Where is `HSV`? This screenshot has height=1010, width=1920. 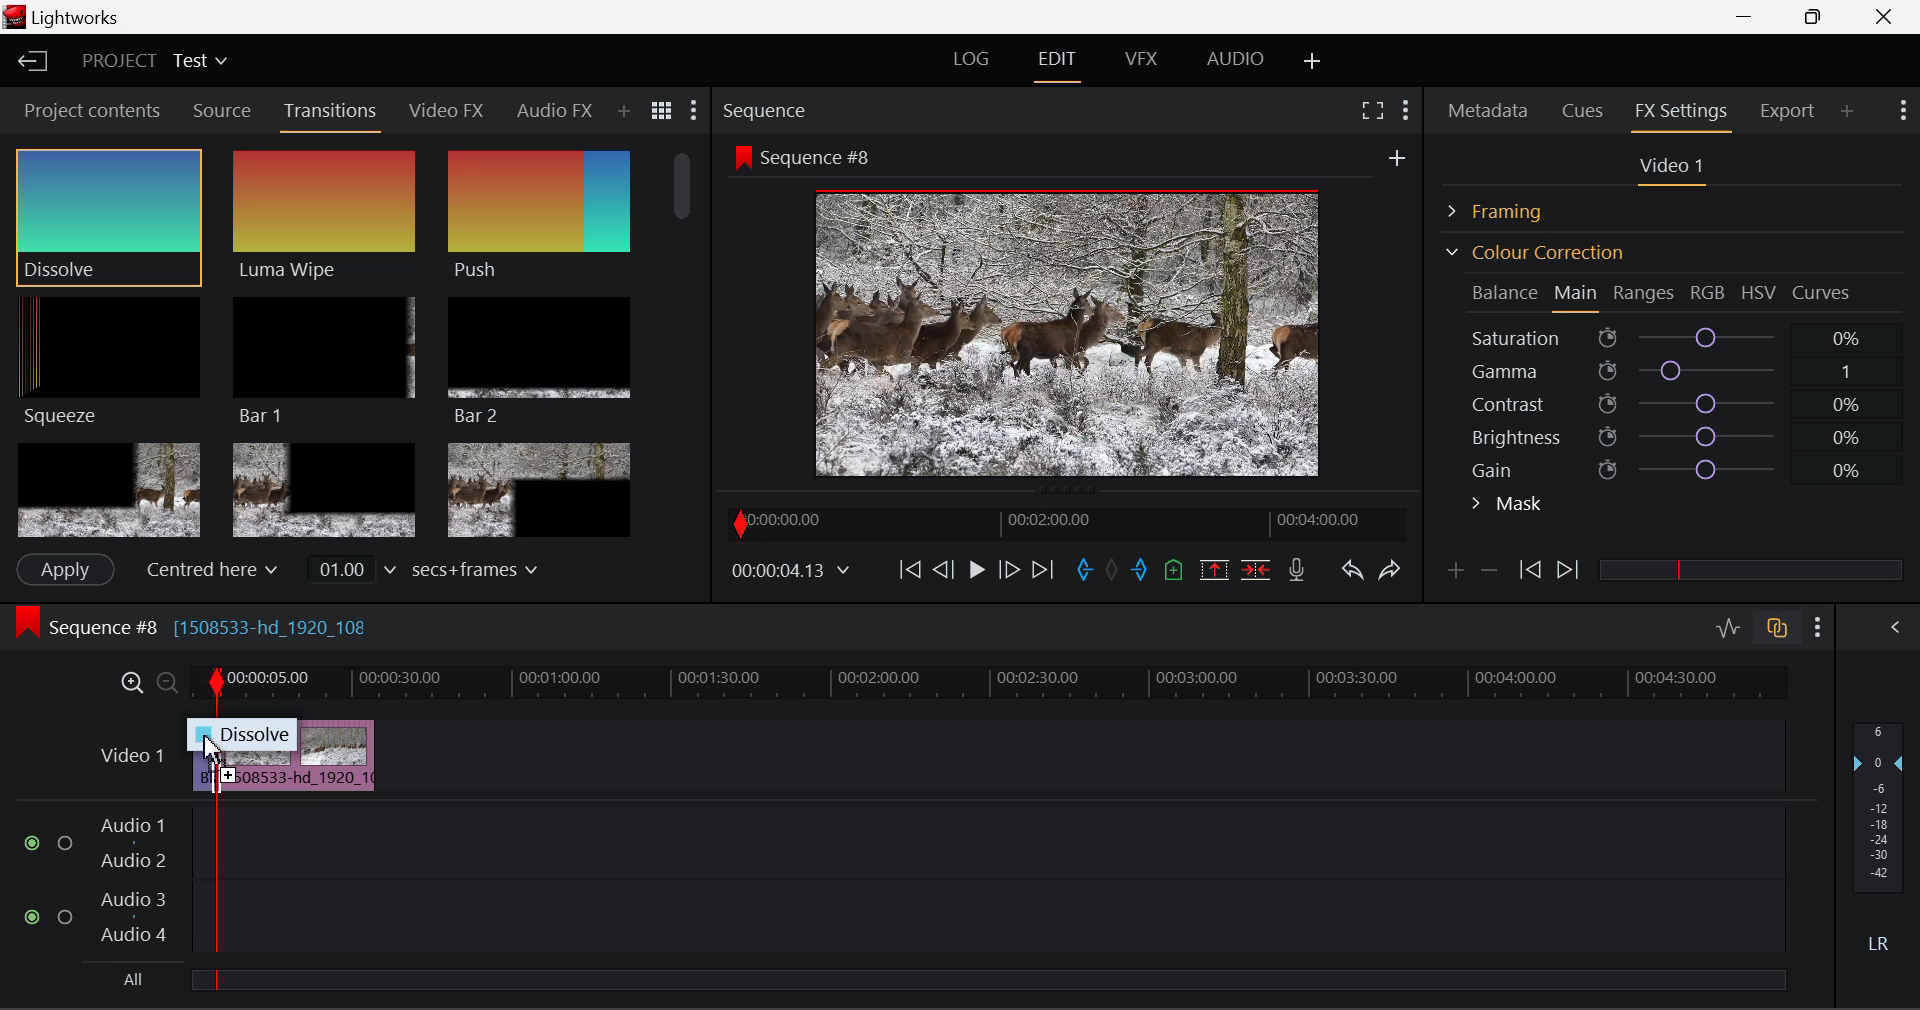
HSV is located at coordinates (1759, 292).